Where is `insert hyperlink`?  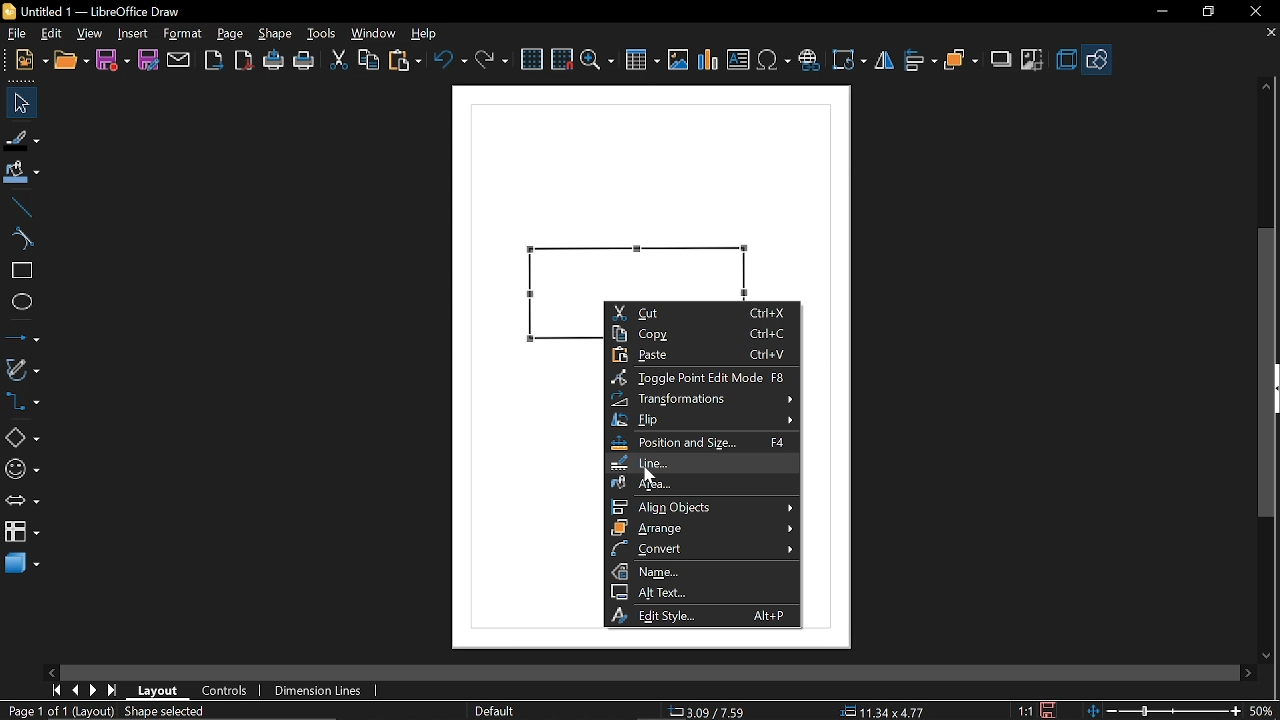
insert hyperlink is located at coordinates (809, 60).